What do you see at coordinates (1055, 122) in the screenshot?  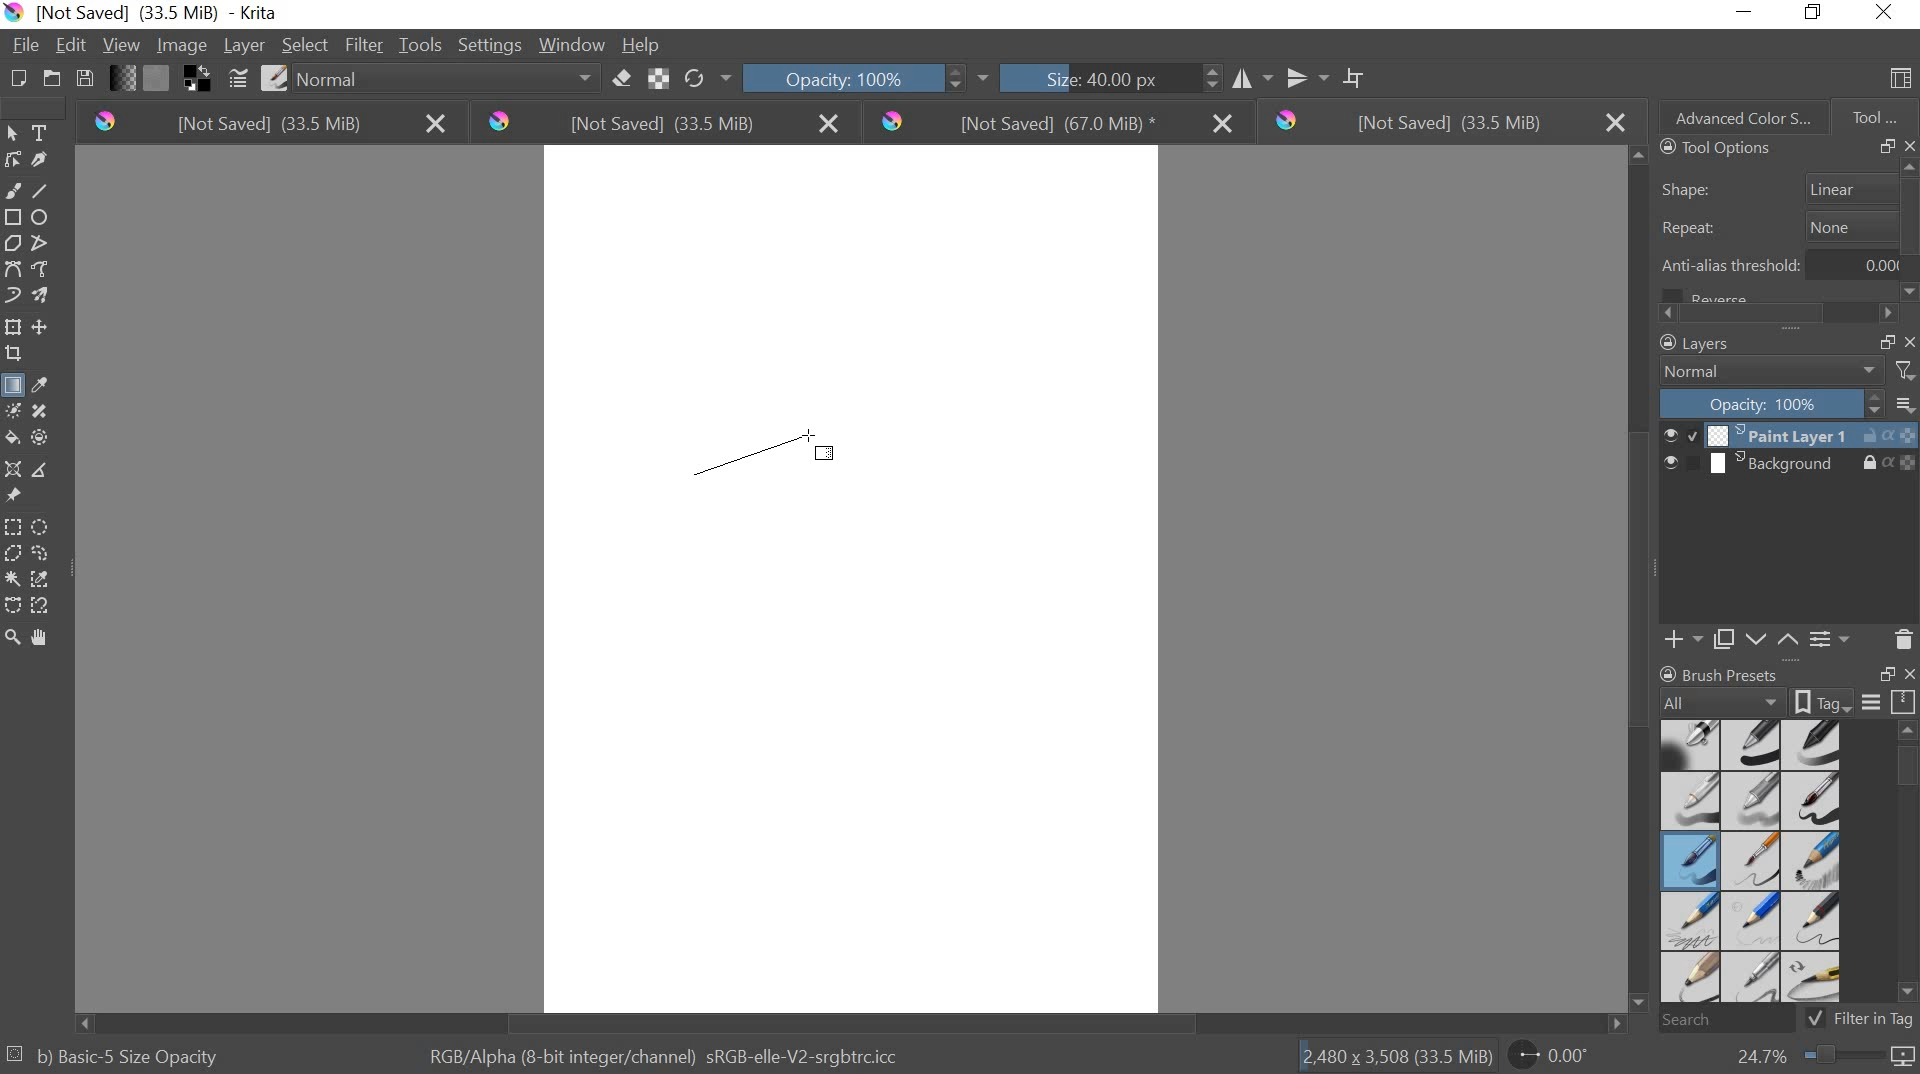 I see `[not saved] (67.0 mb)` at bounding box center [1055, 122].